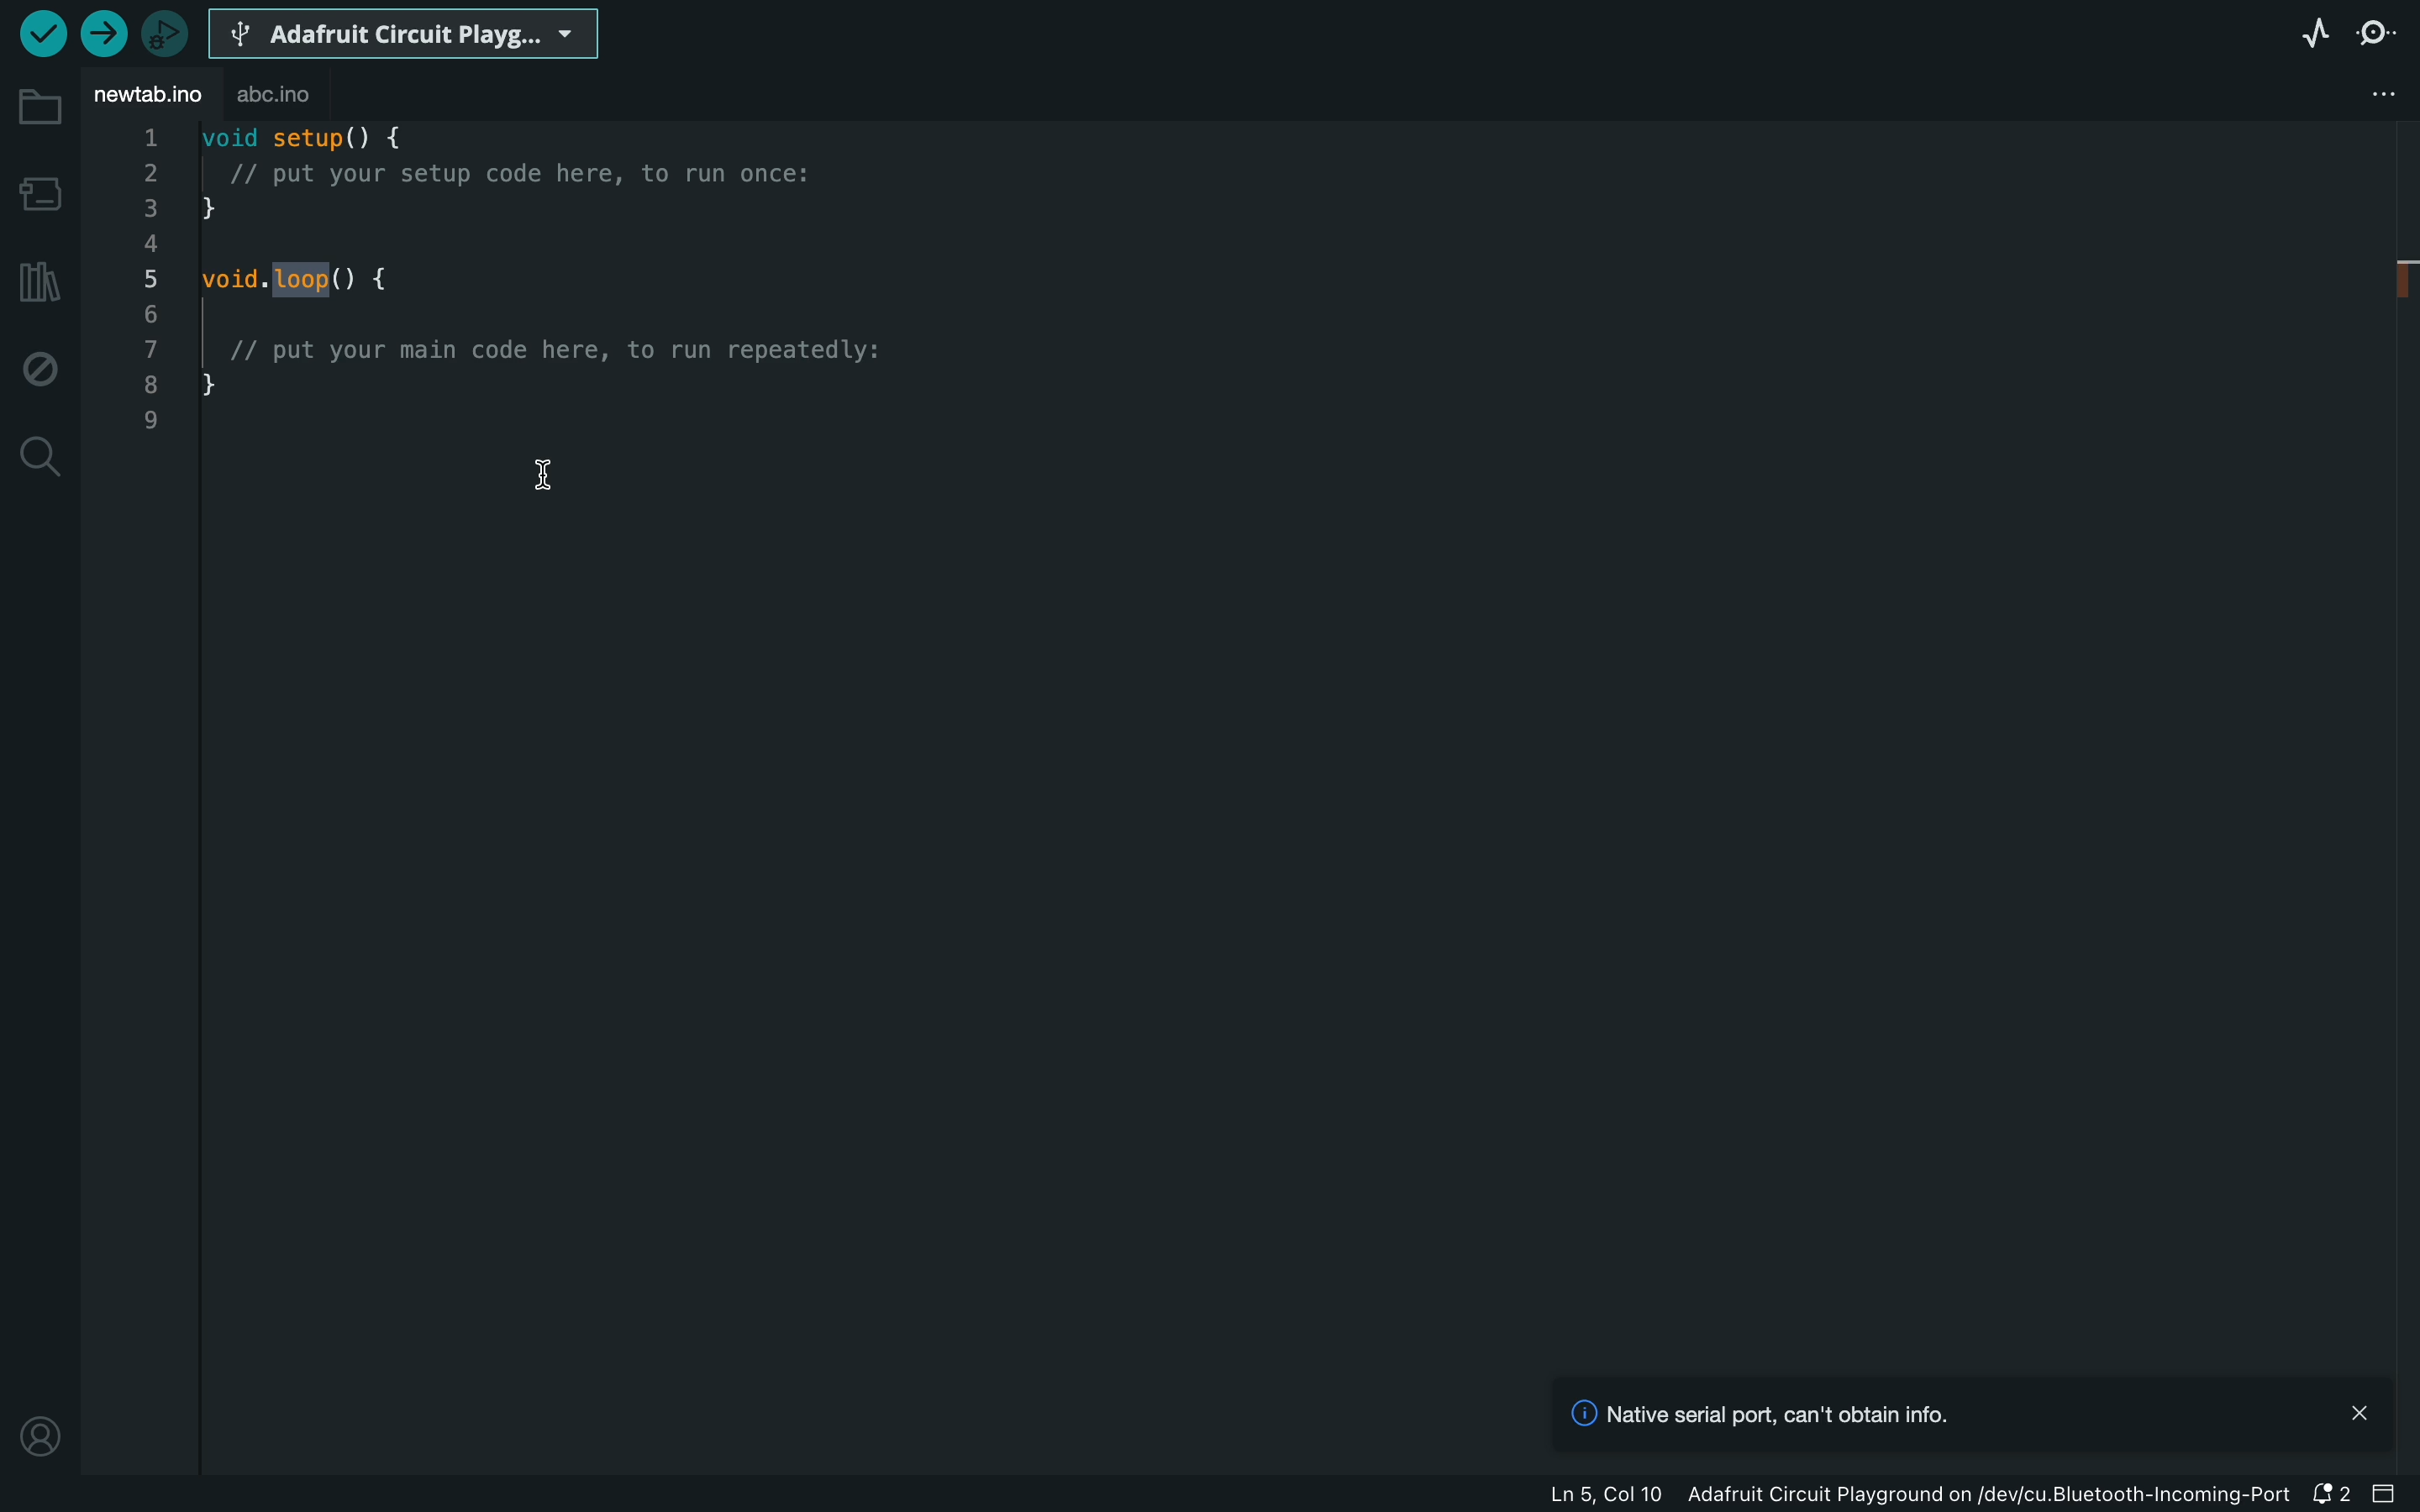  I want to click on close, so click(2359, 1410).